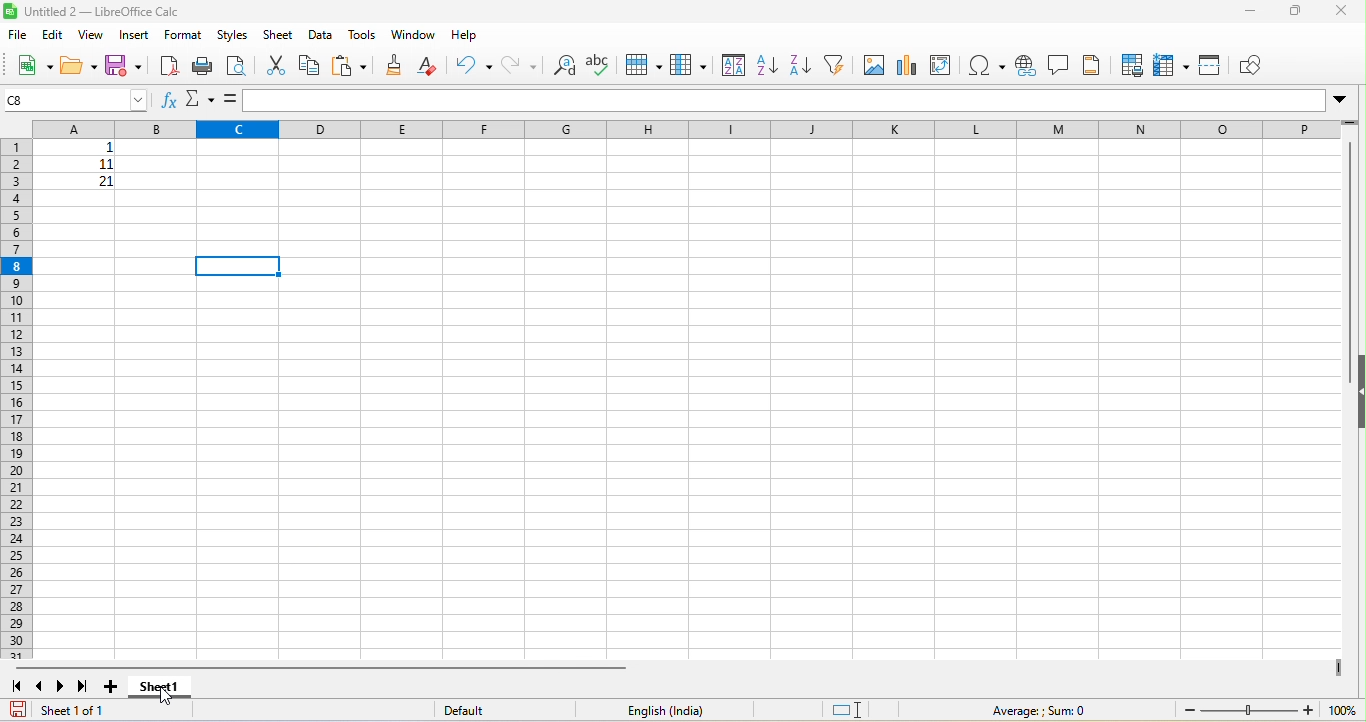  Describe the element at coordinates (598, 64) in the screenshot. I see `spelling` at that location.